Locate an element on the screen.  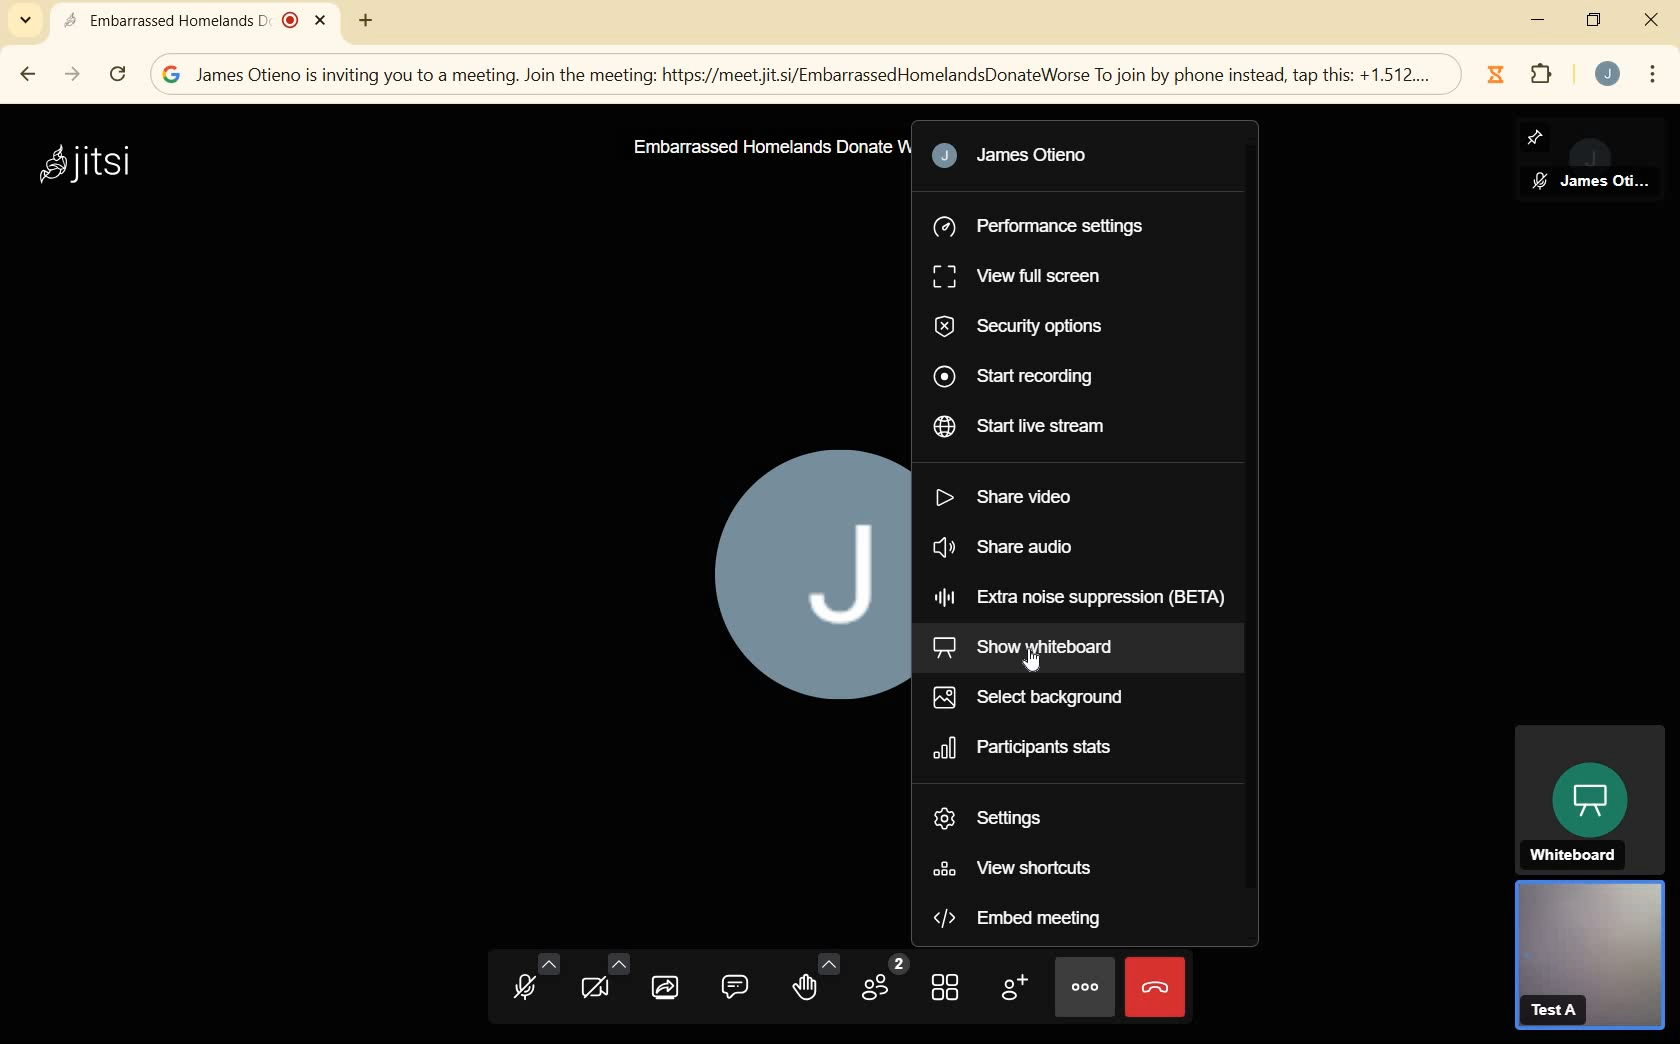
EMBED MEETING is located at coordinates (1063, 919).